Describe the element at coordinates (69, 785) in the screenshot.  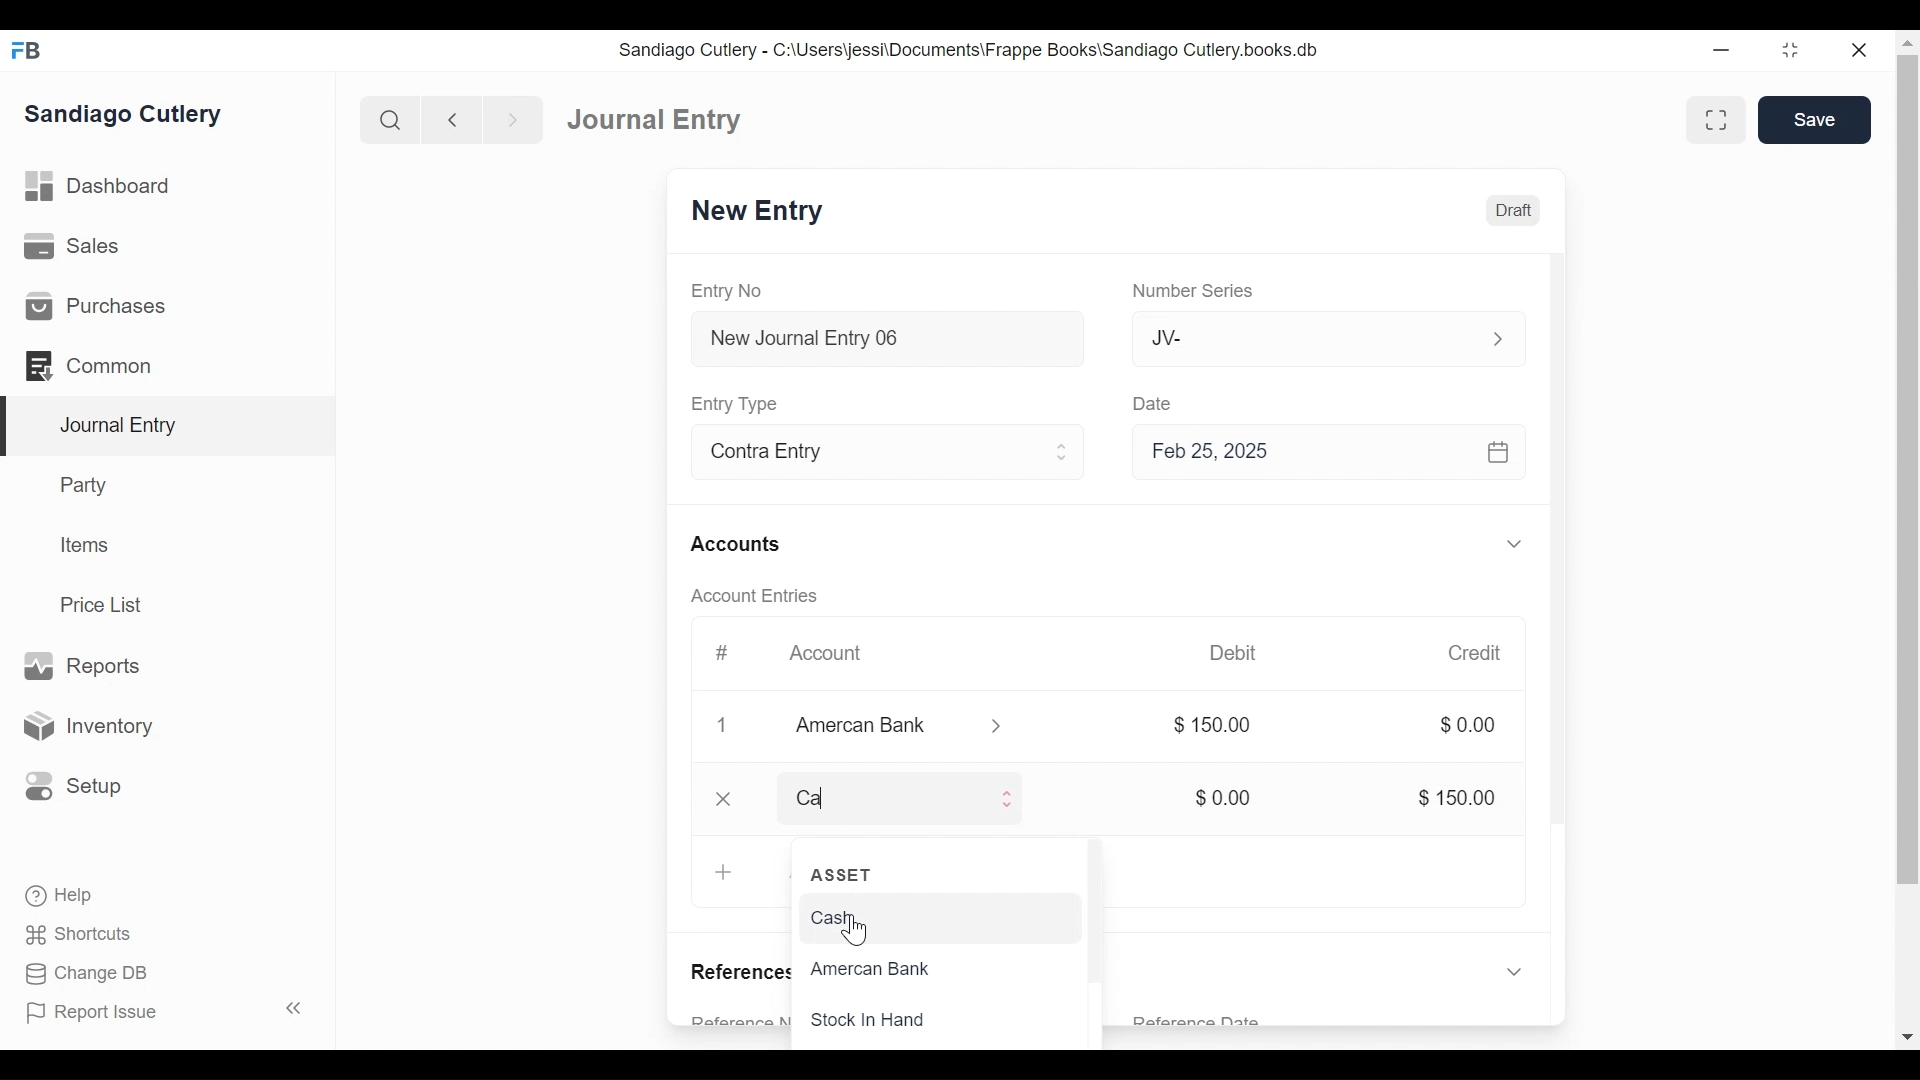
I see `Setup` at that location.